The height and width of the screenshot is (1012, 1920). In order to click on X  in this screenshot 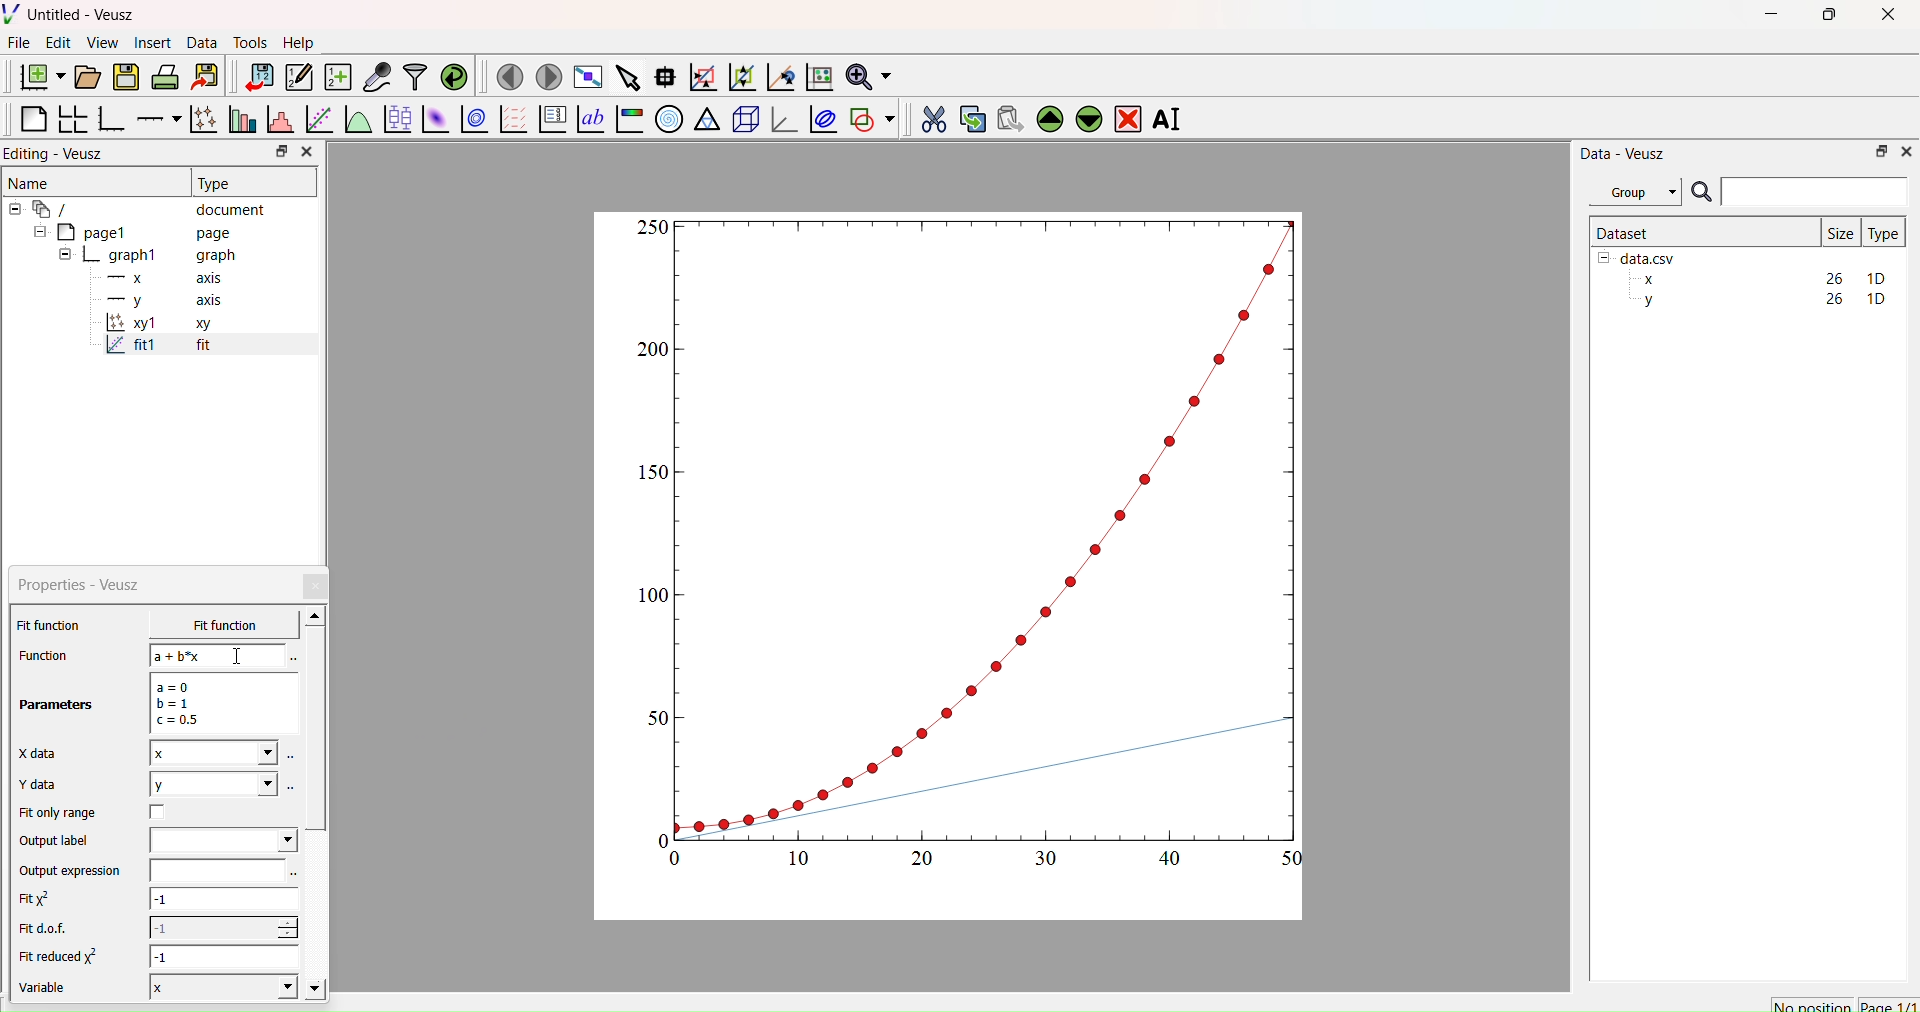, I will do `click(220, 986)`.